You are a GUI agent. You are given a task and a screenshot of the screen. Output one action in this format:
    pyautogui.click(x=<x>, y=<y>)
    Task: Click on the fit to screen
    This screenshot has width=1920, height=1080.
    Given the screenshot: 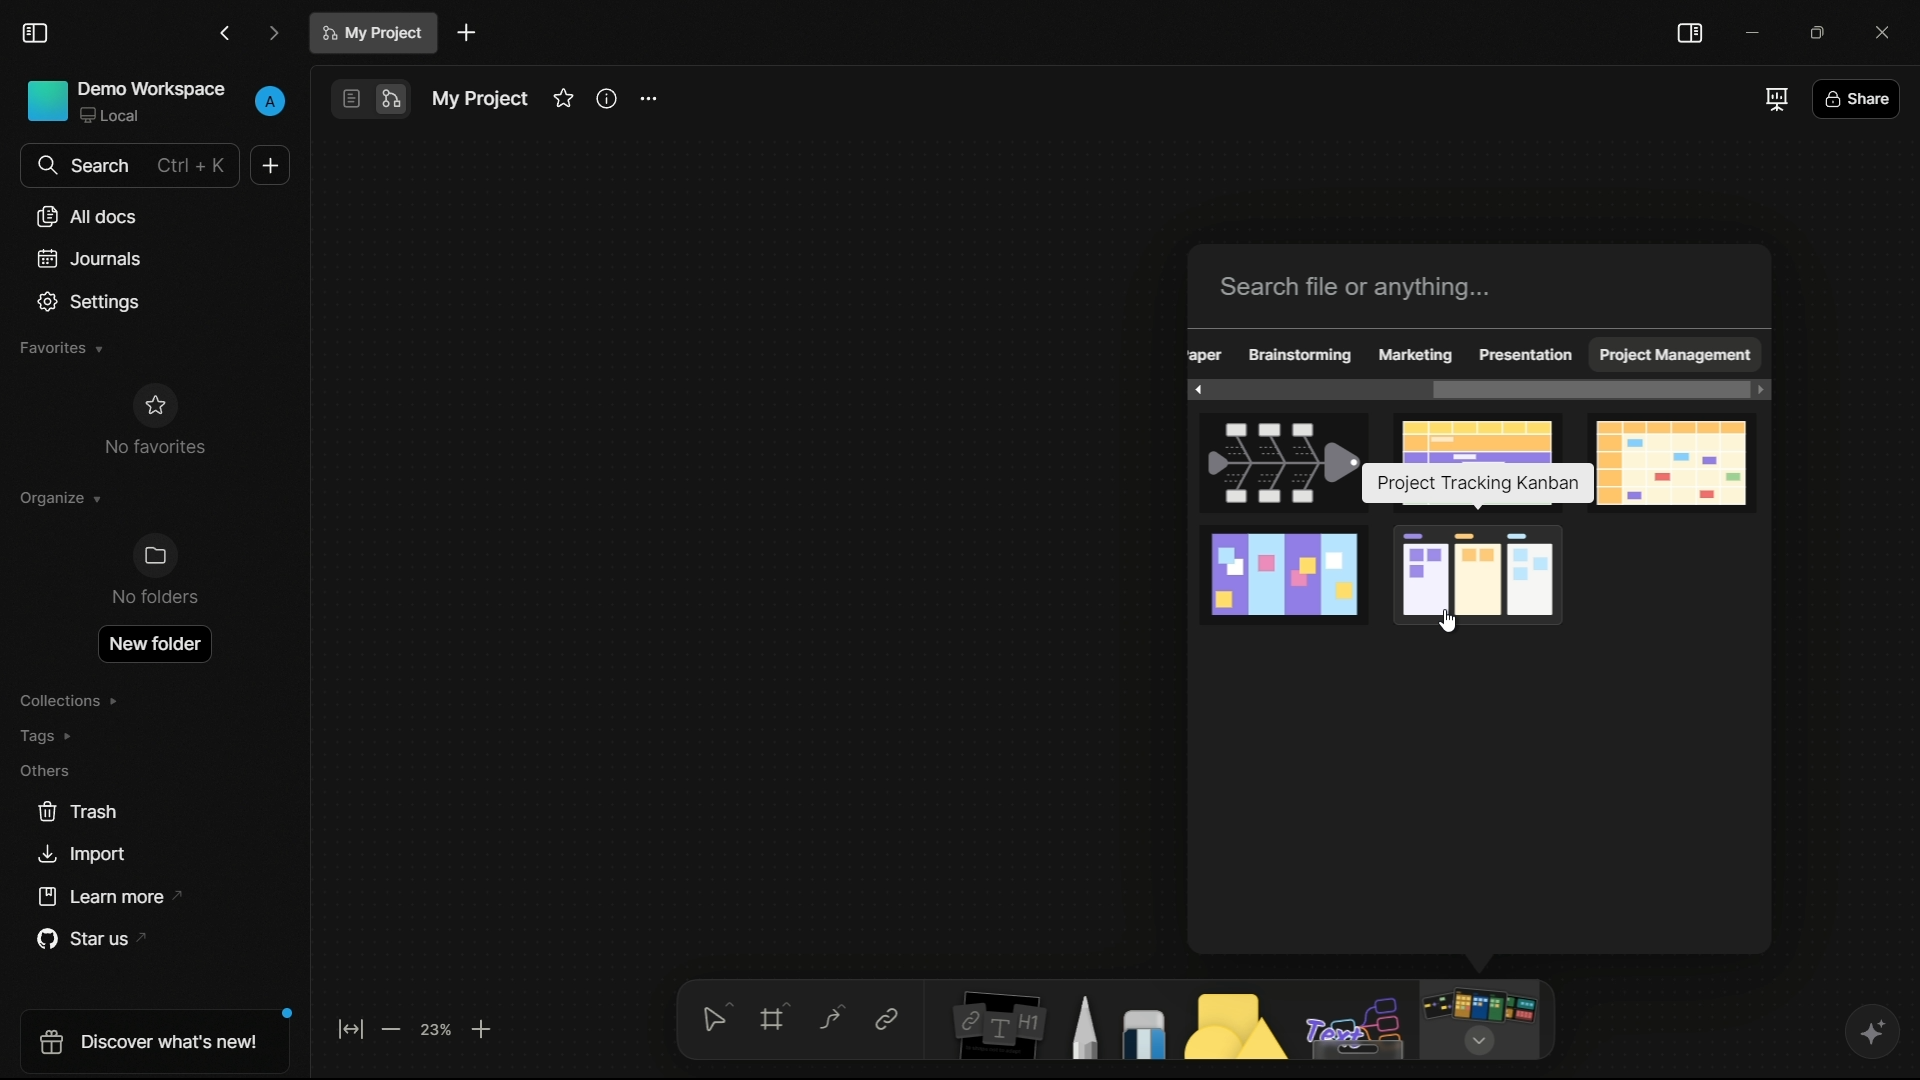 What is the action you would take?
    pyautogui.click(x=350, y=1028)
    